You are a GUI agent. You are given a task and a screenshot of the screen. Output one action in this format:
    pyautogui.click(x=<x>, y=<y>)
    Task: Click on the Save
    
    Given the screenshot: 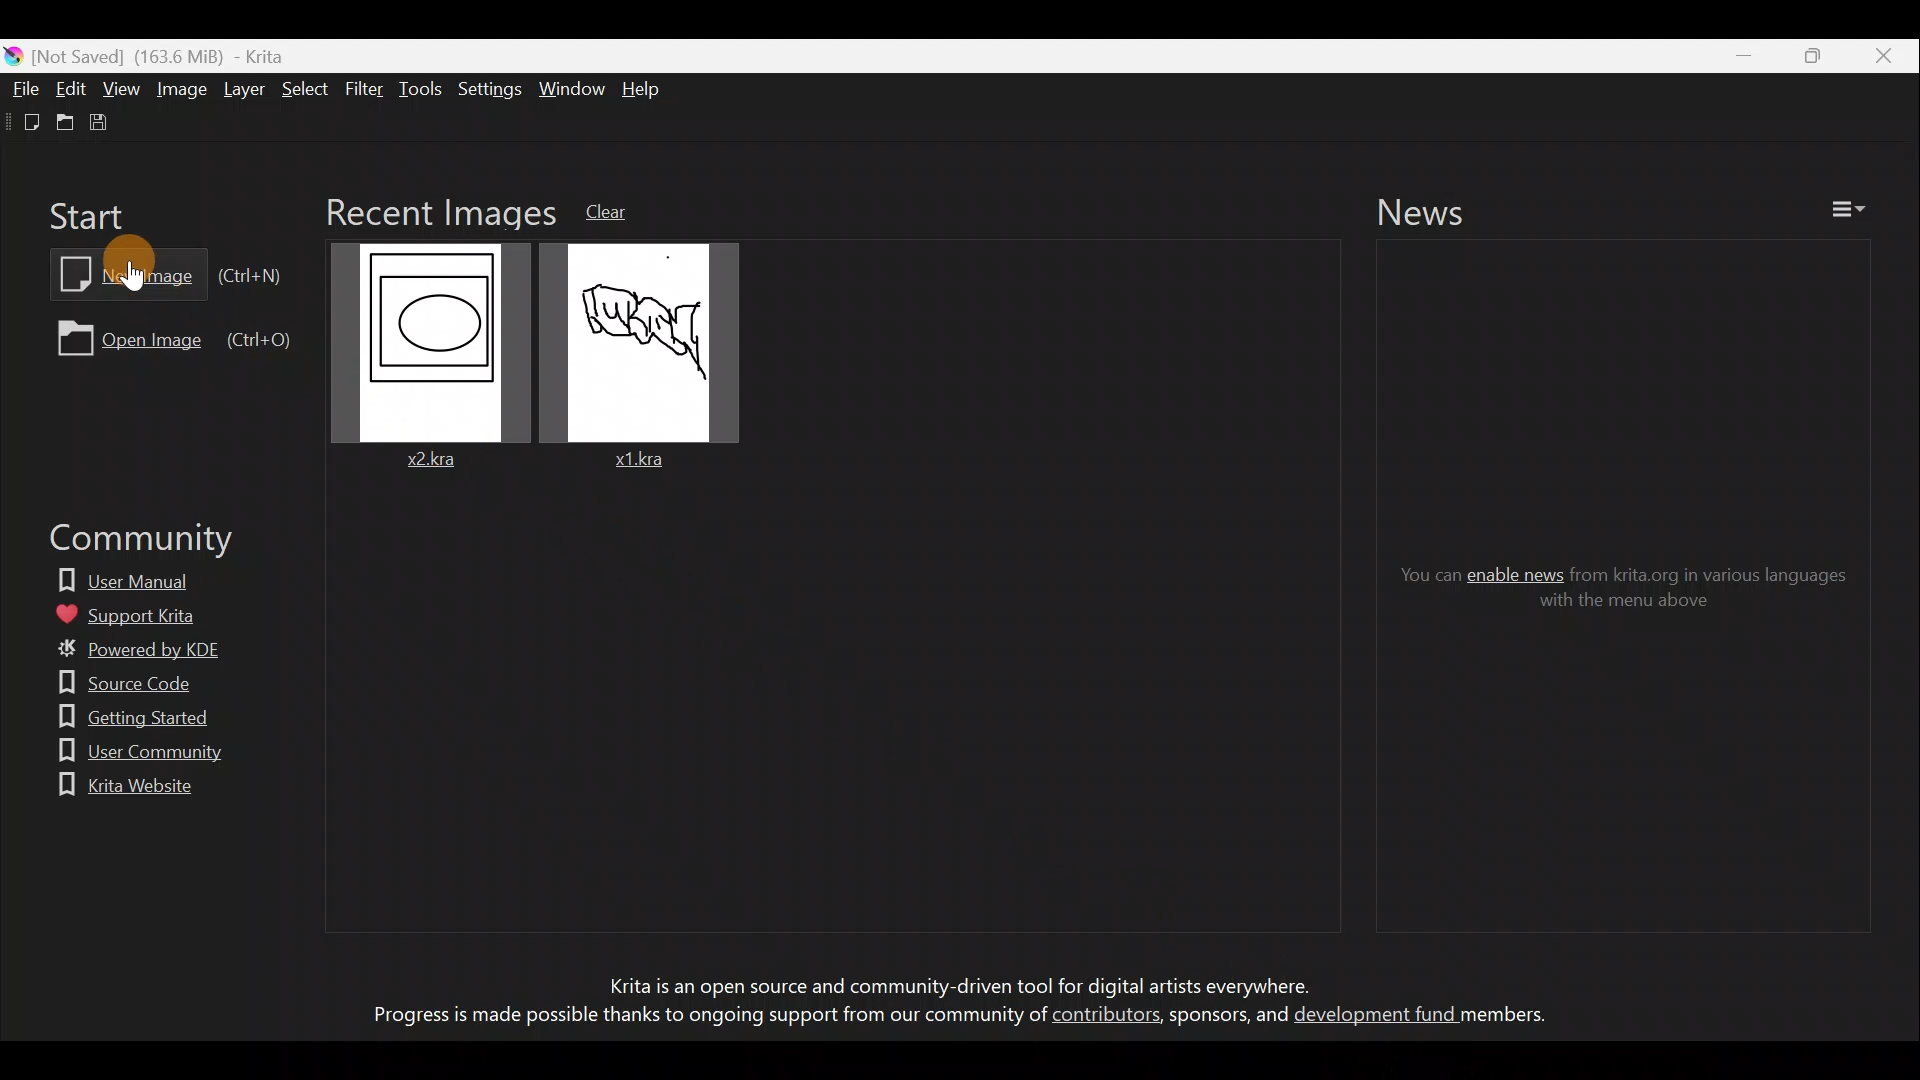 What is the action you would take?
    pyautogui.click(x=104, y=127)
    